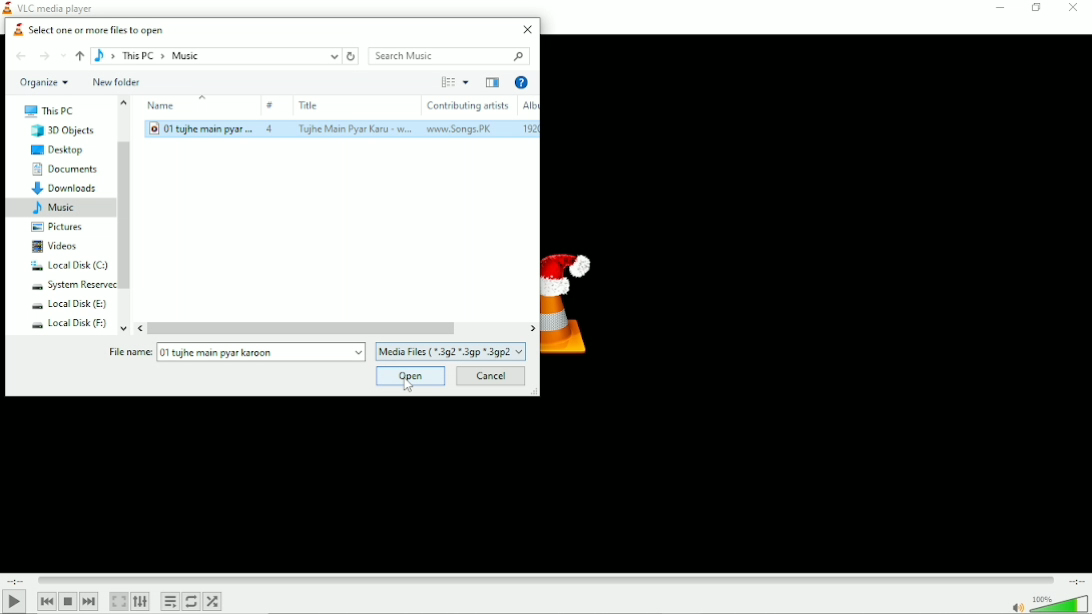 The width and height of the screenshot is (1092, 614). What do you see at coordinates (408, 385) in the screenshot?
I see `Cursor` at bounding box center [408, 385].